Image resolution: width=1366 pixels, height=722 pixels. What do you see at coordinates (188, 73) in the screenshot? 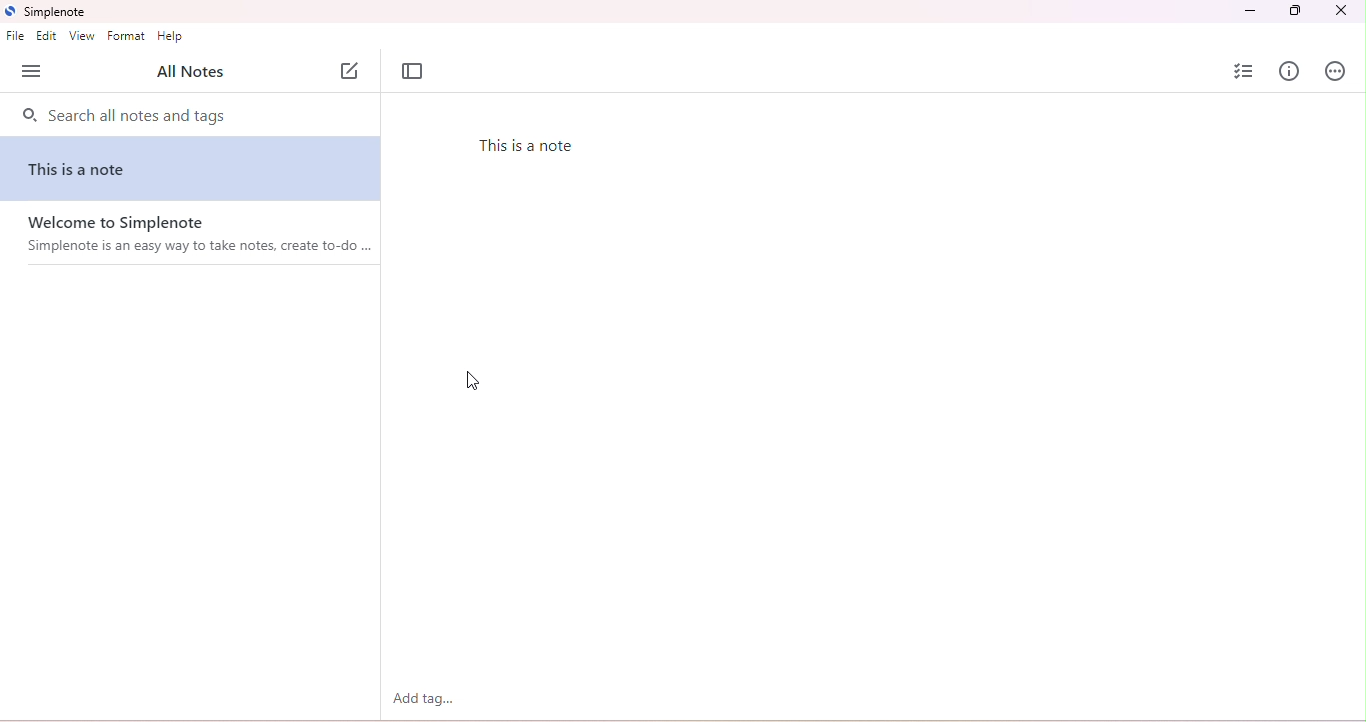
I see `all notes` at bounding box center [188, 73].